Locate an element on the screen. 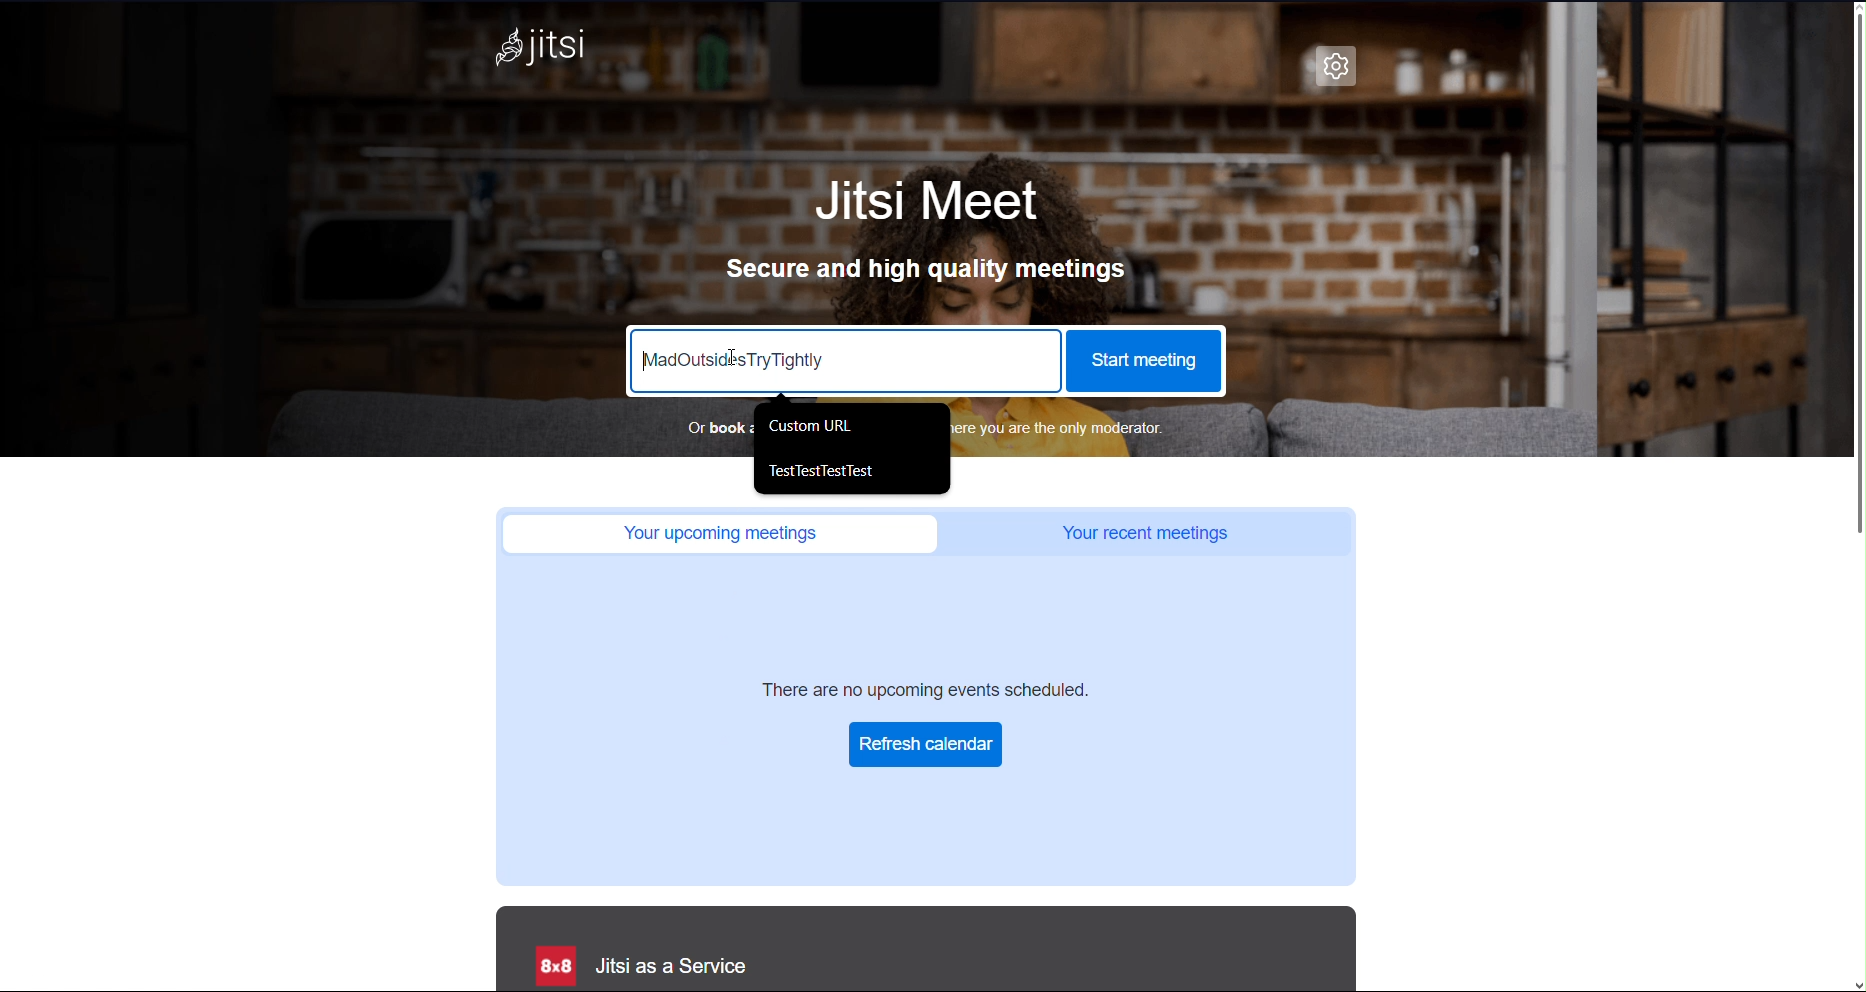 The image size is (1866, 992). Meeting URL is located at coordinates (845, 361).